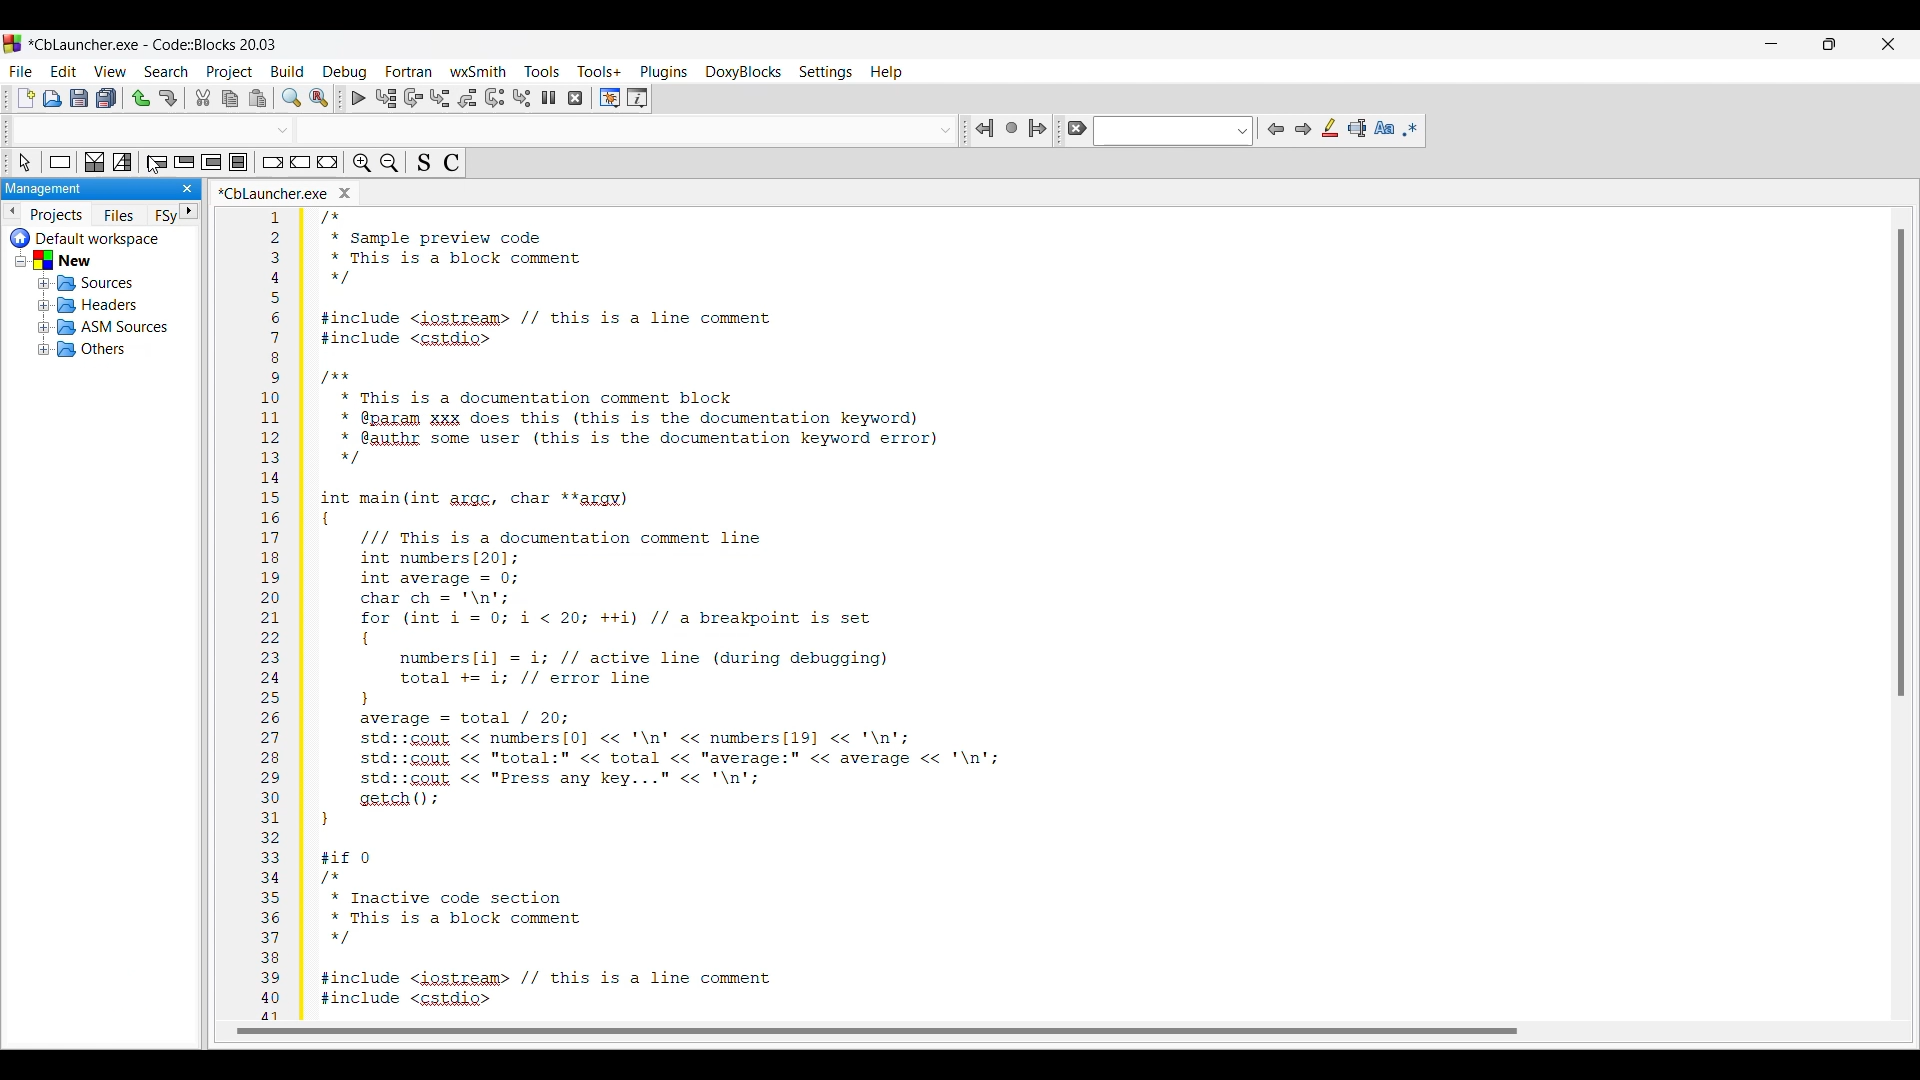  I want to click on Zoom out, so click(389, 163).